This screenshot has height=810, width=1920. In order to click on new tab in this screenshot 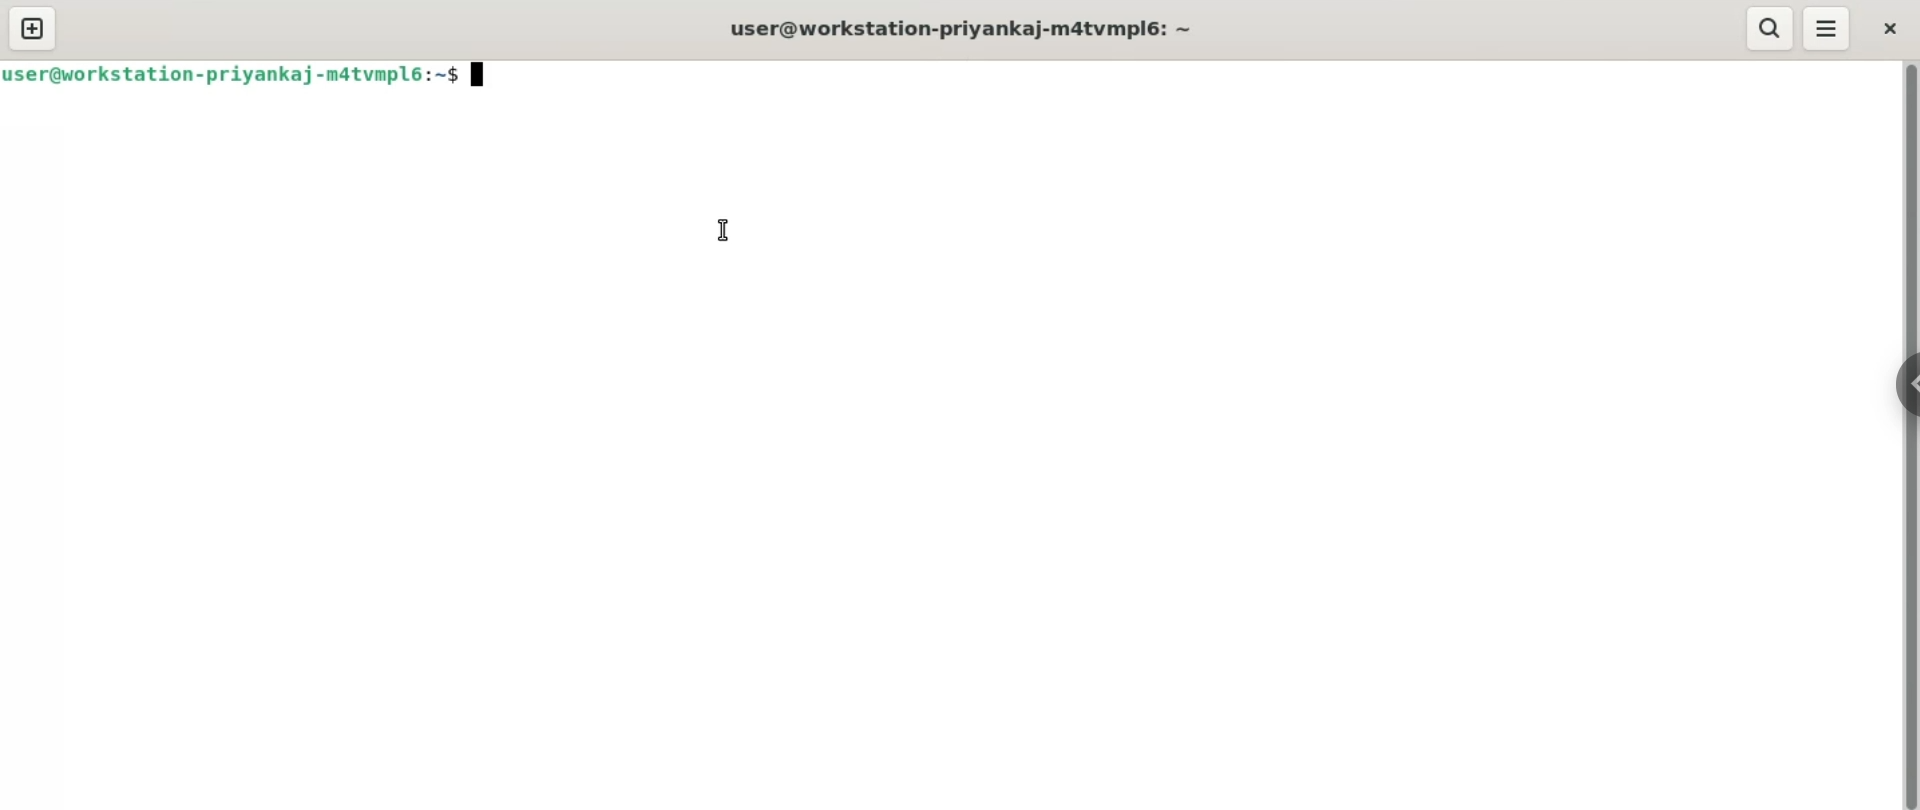, I will do `click(34, 30)`.